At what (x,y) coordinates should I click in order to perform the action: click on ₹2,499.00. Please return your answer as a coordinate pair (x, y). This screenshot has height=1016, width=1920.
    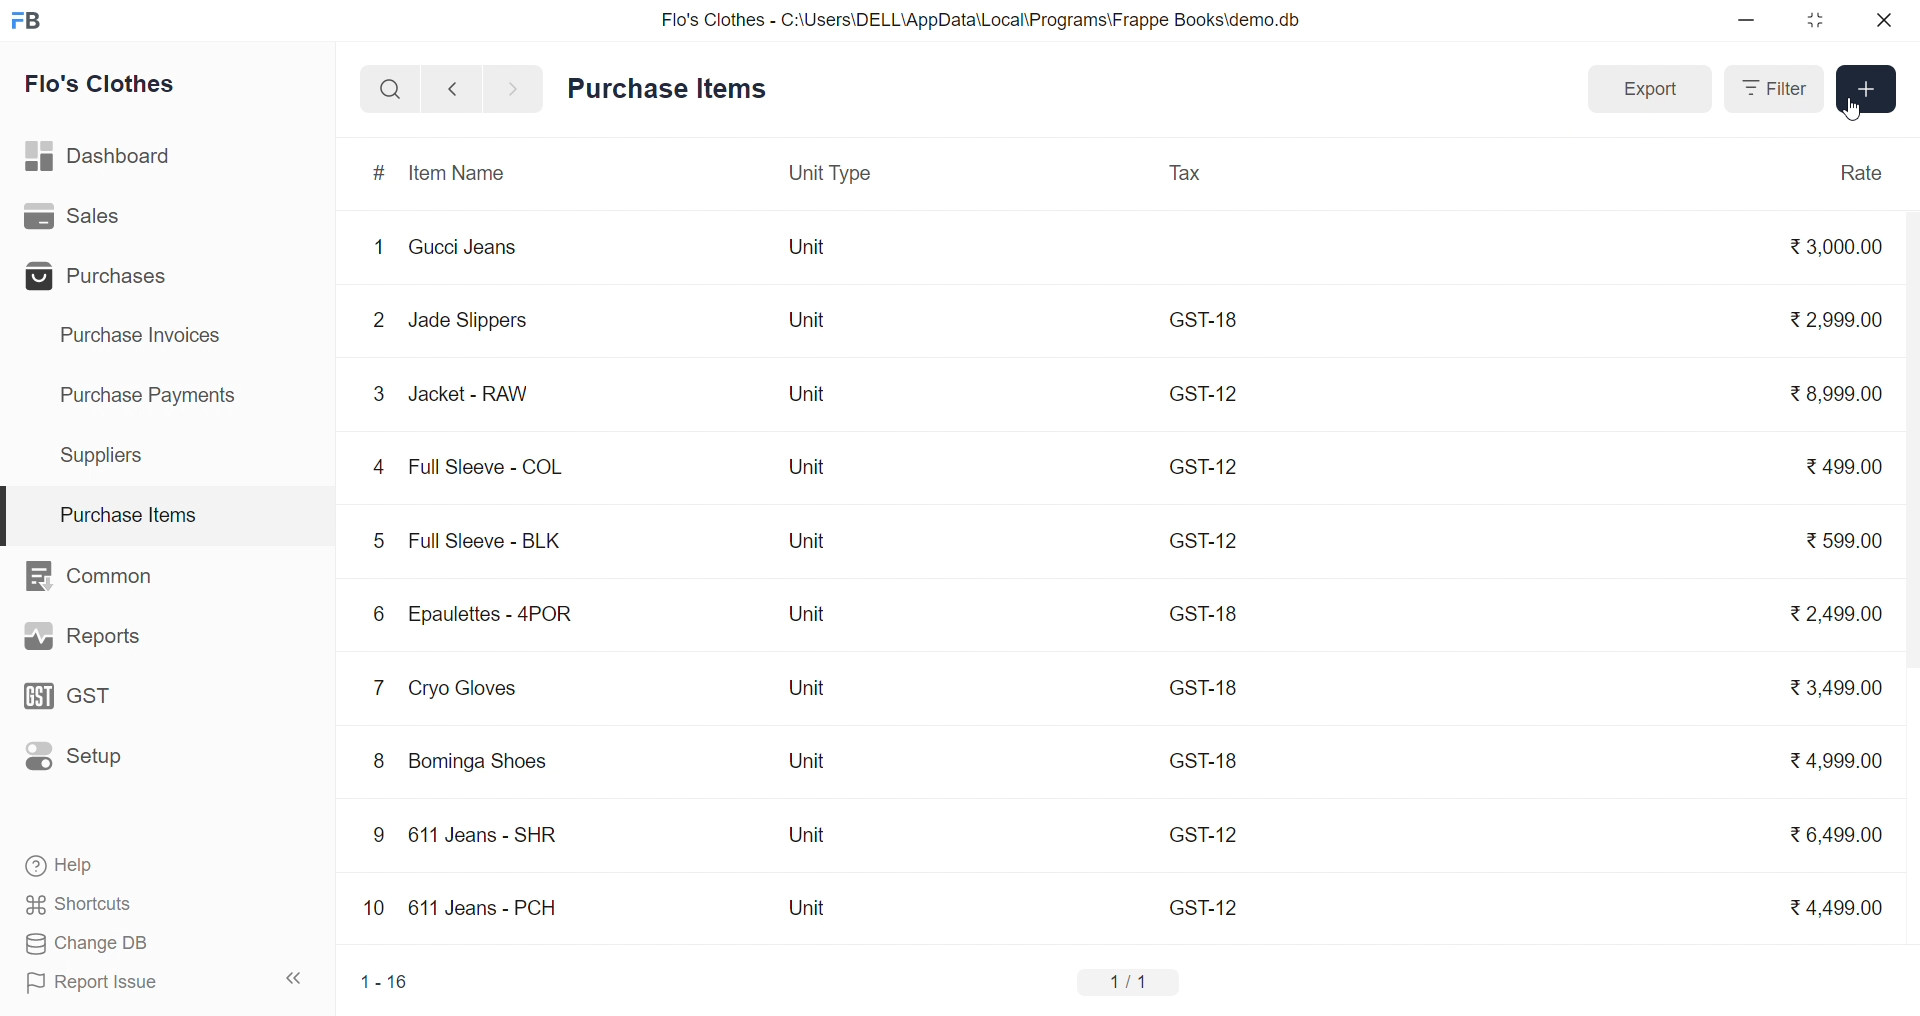
    Looking at the image, I should click on (1838, 611).